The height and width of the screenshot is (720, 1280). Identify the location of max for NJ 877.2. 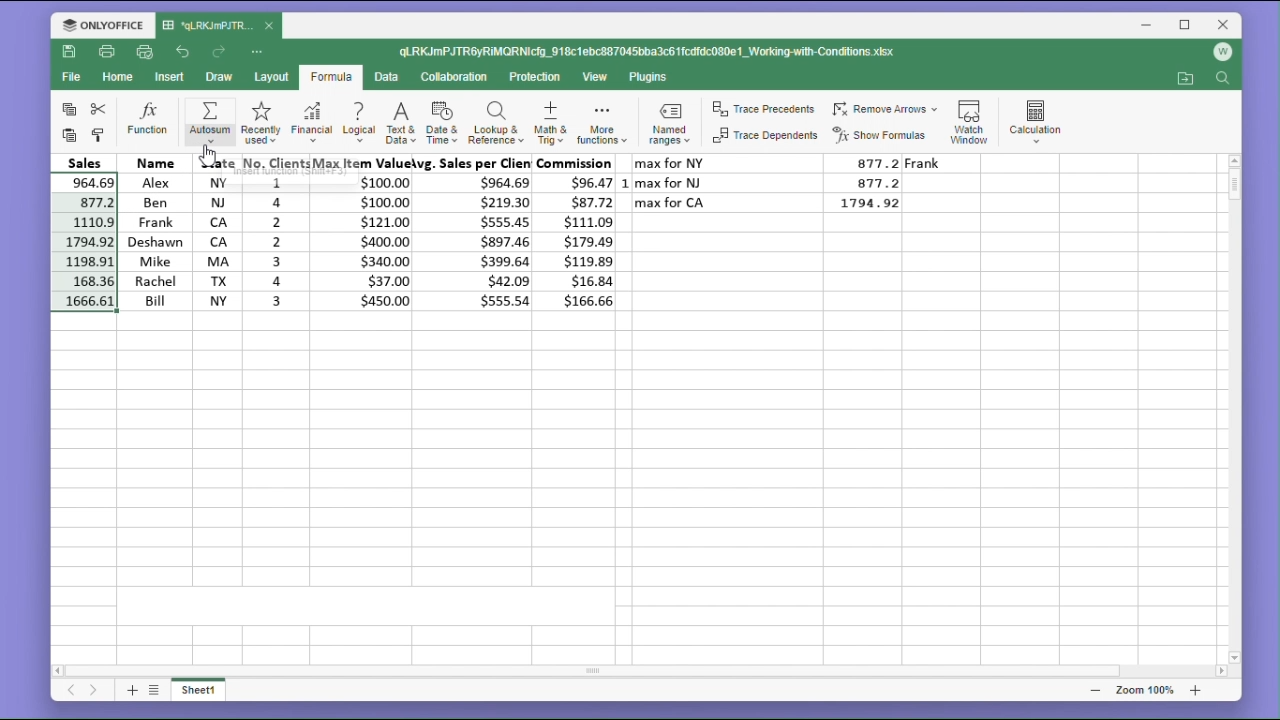
(774, 182).